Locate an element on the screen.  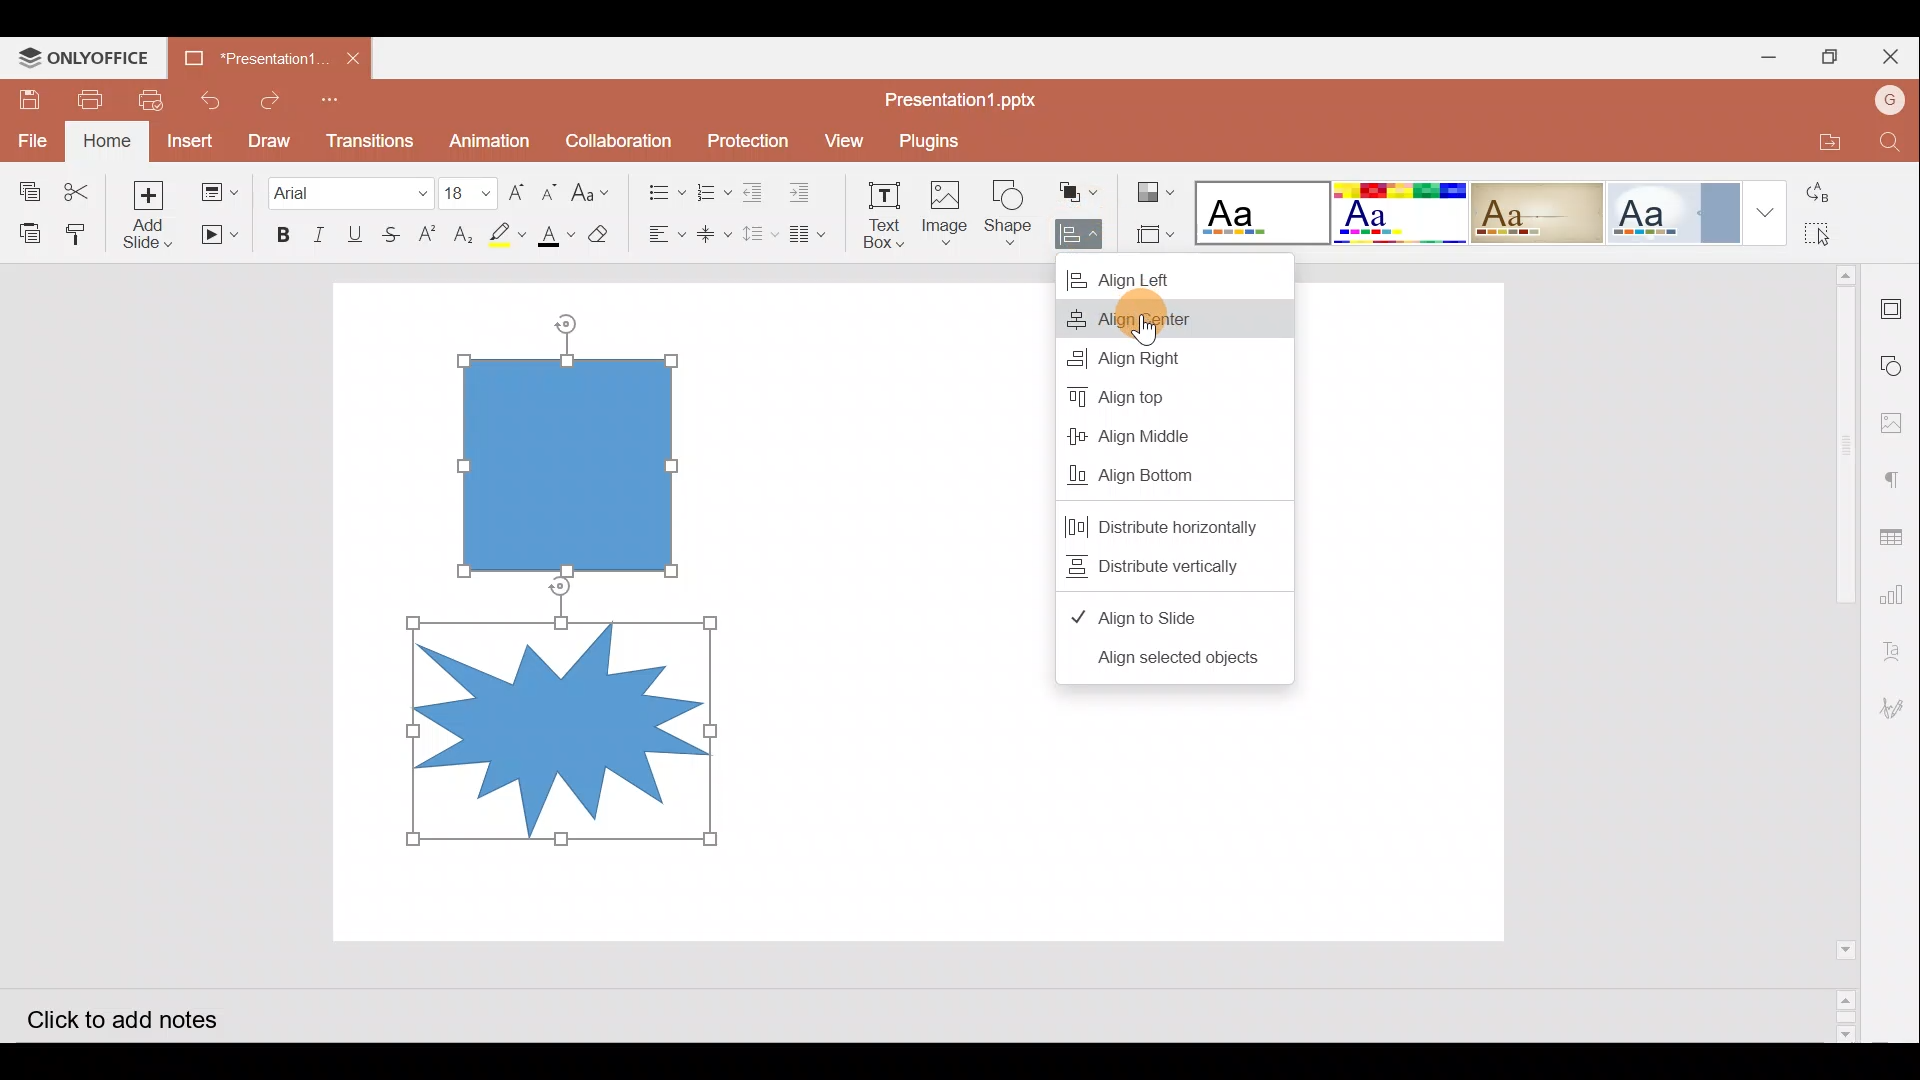
Signature settings is located at coordinates (1897, 707).